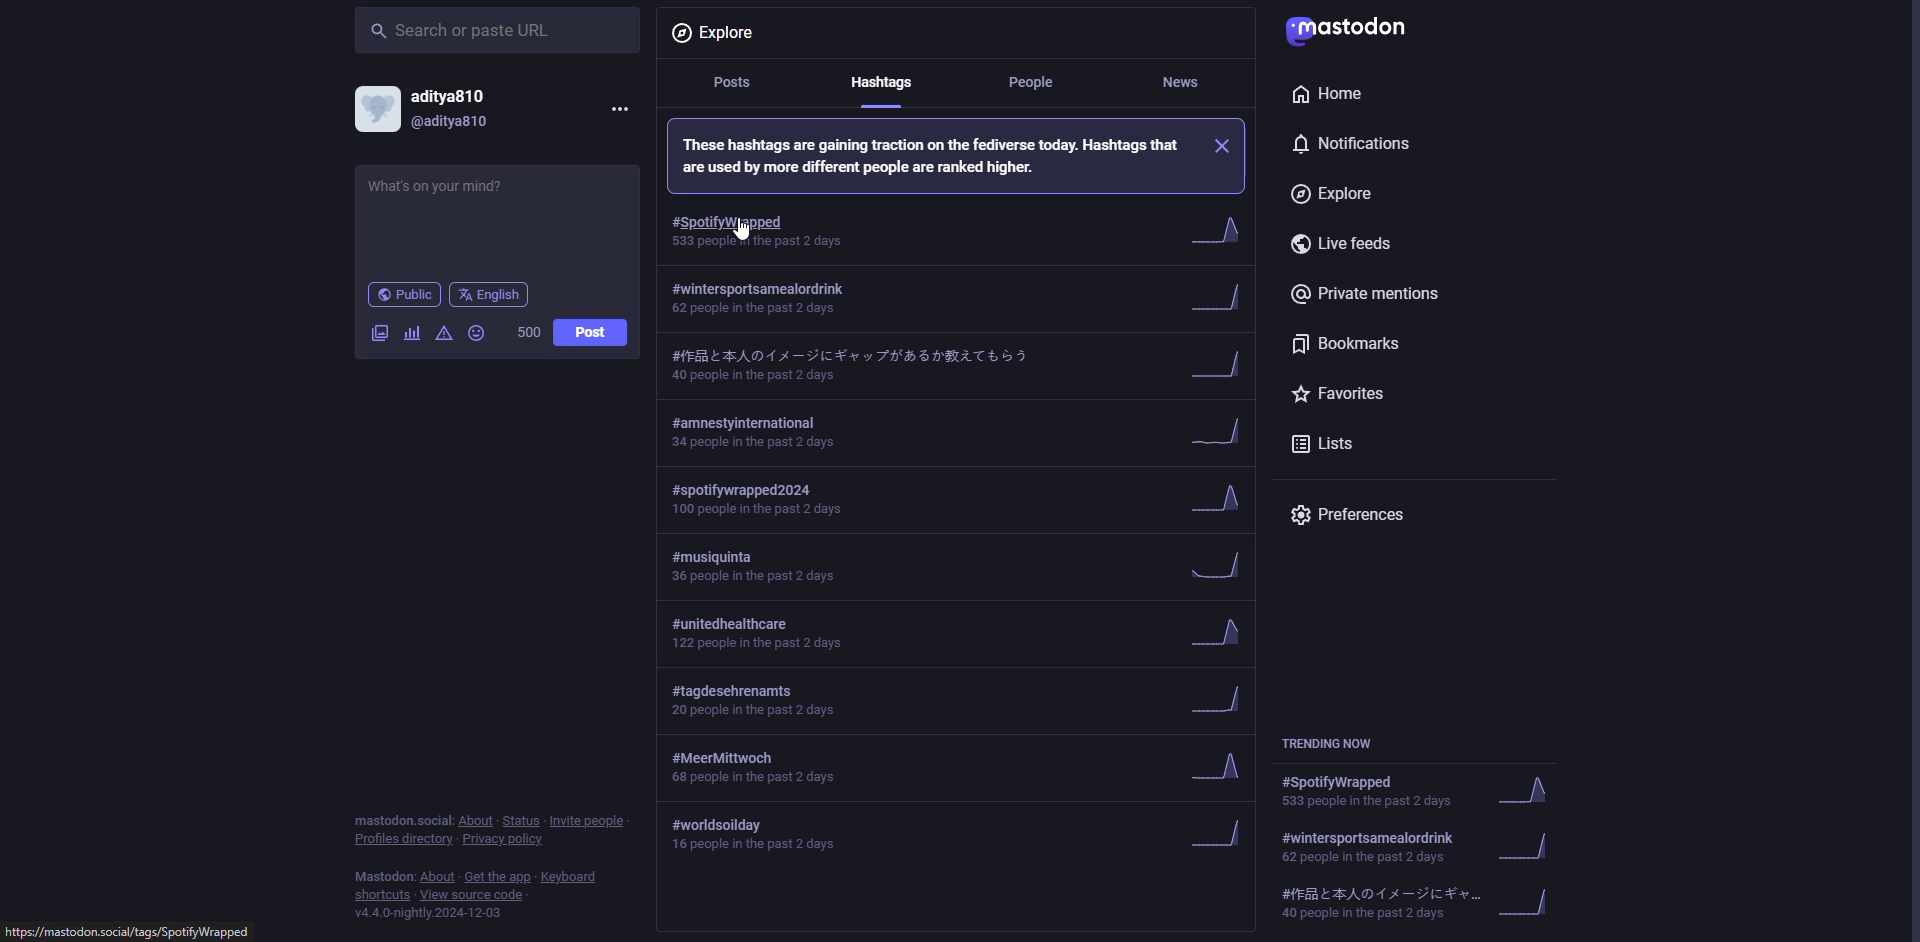 This screenshot has width=1920, height=942. I want to click on public, so click(403, 294).